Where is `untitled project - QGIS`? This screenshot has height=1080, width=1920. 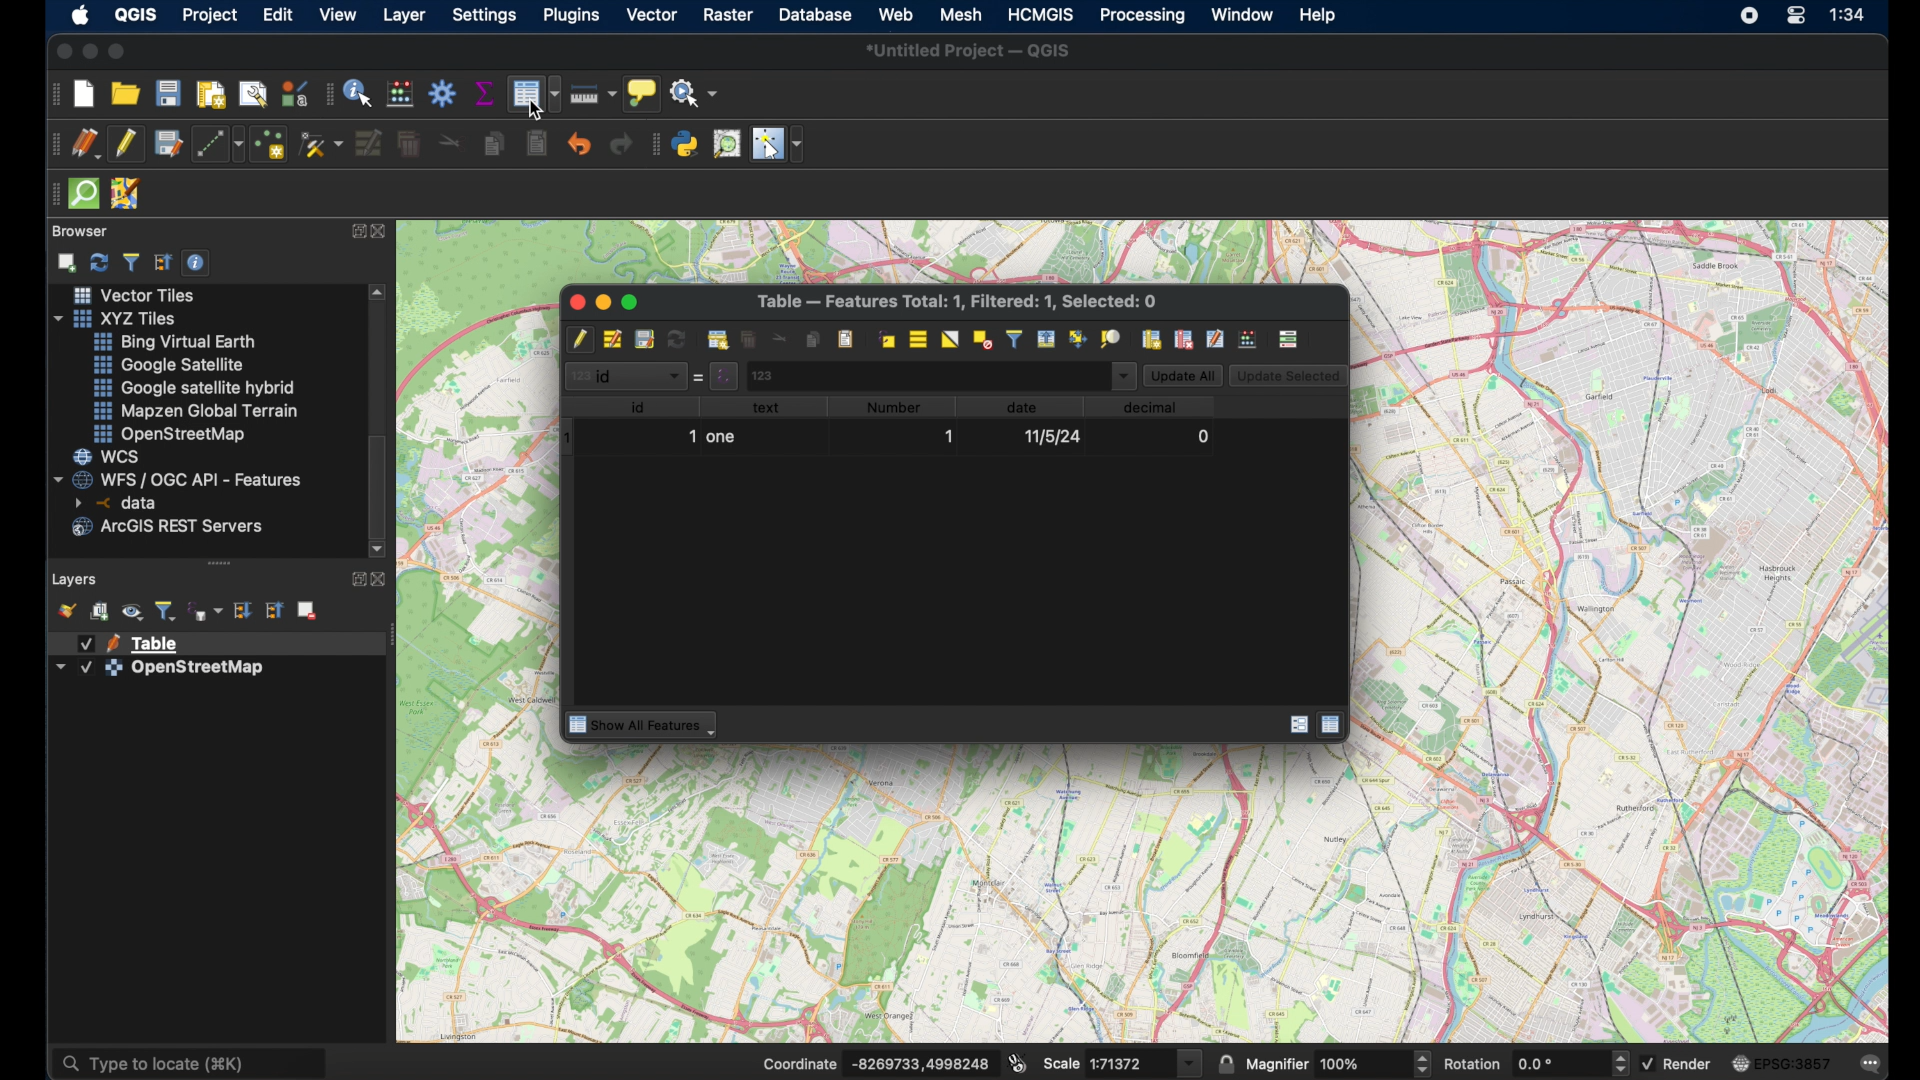 untitled project - QGIS is located at coordinates (970, 51).